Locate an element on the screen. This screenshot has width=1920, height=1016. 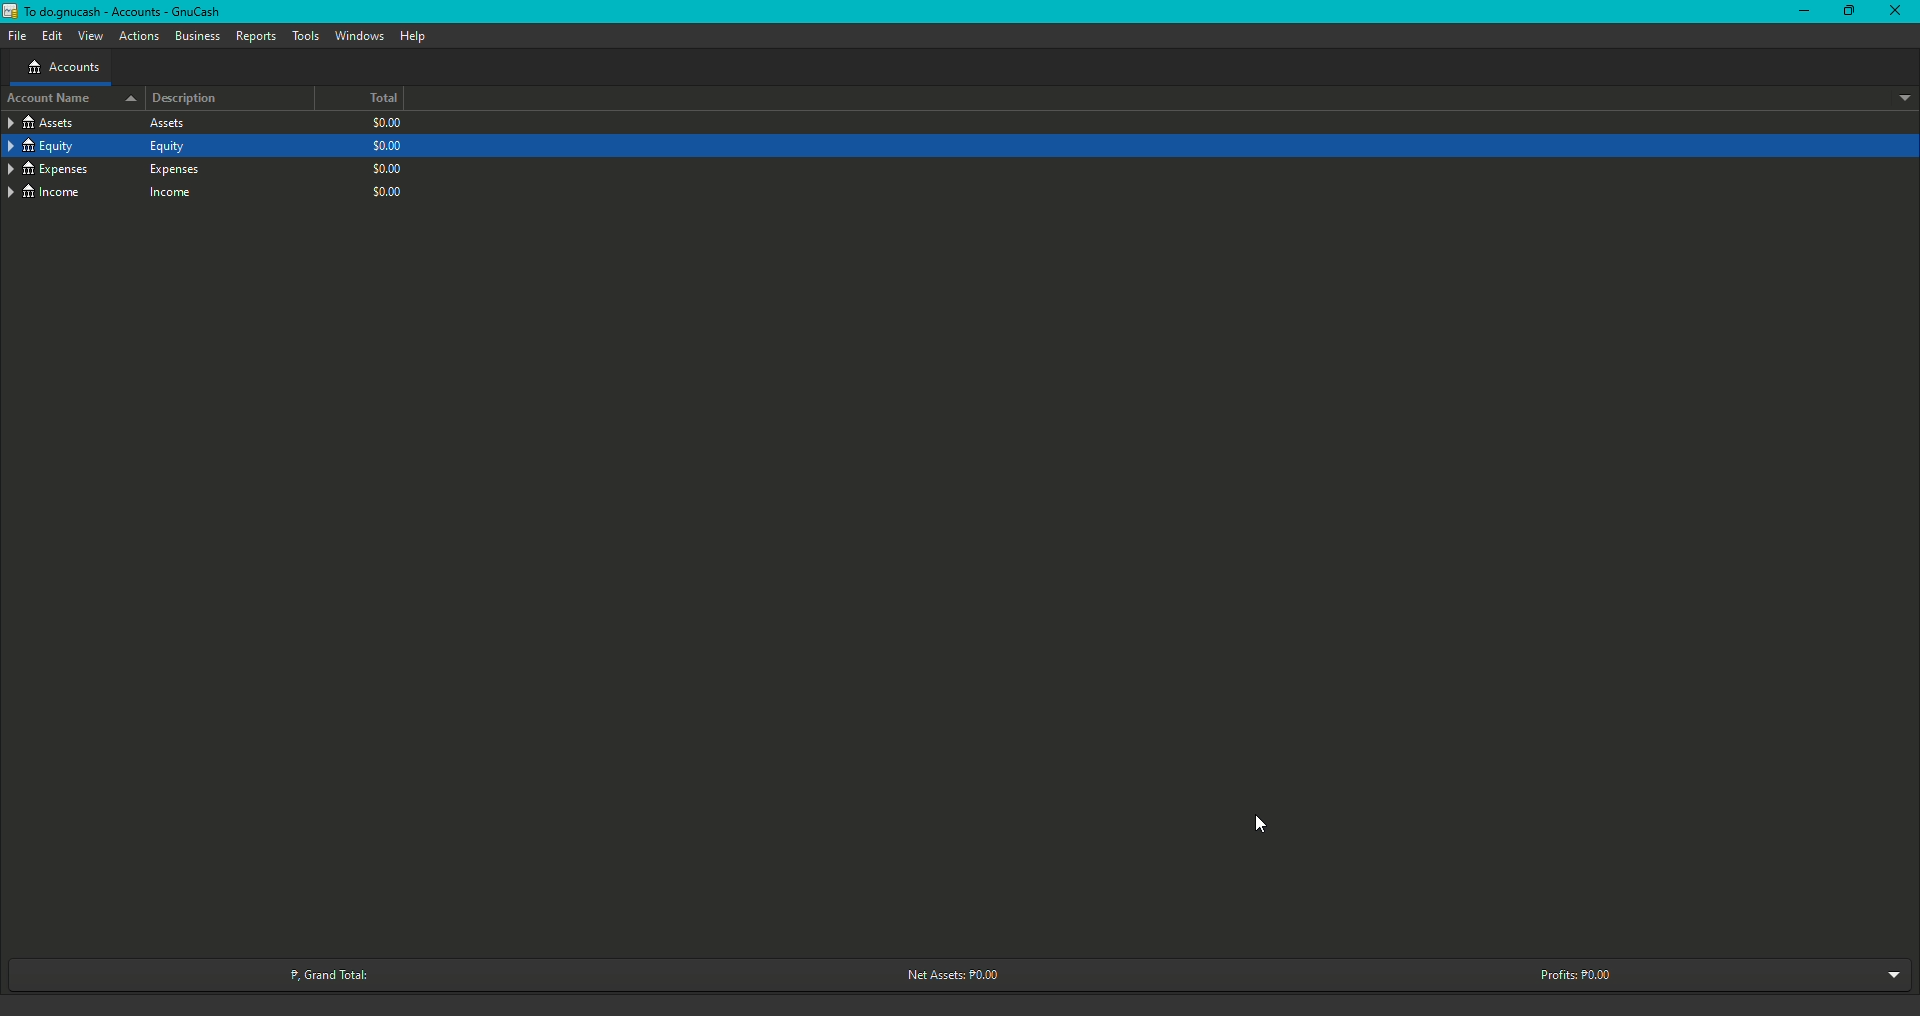
$0 is located at coordinates (391, 190).